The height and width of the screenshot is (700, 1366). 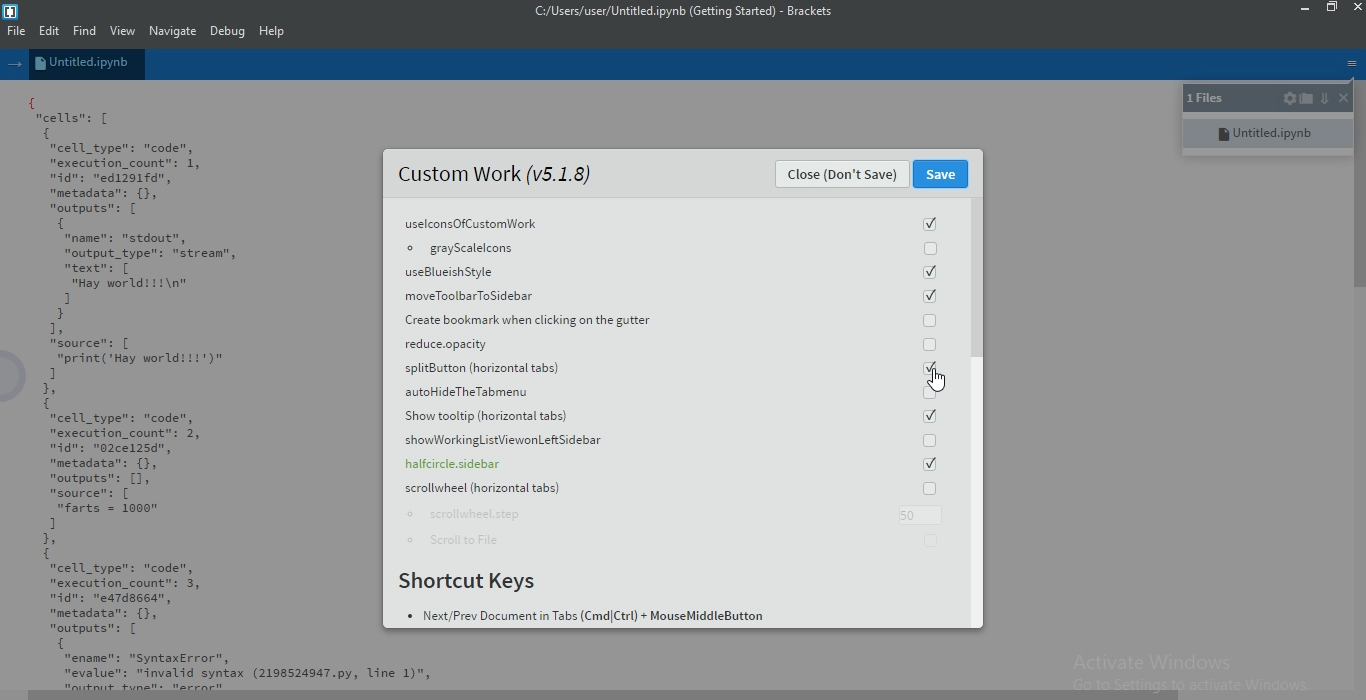 I want to click on scrollwheel.step: 50, so click(x=673, y=515).